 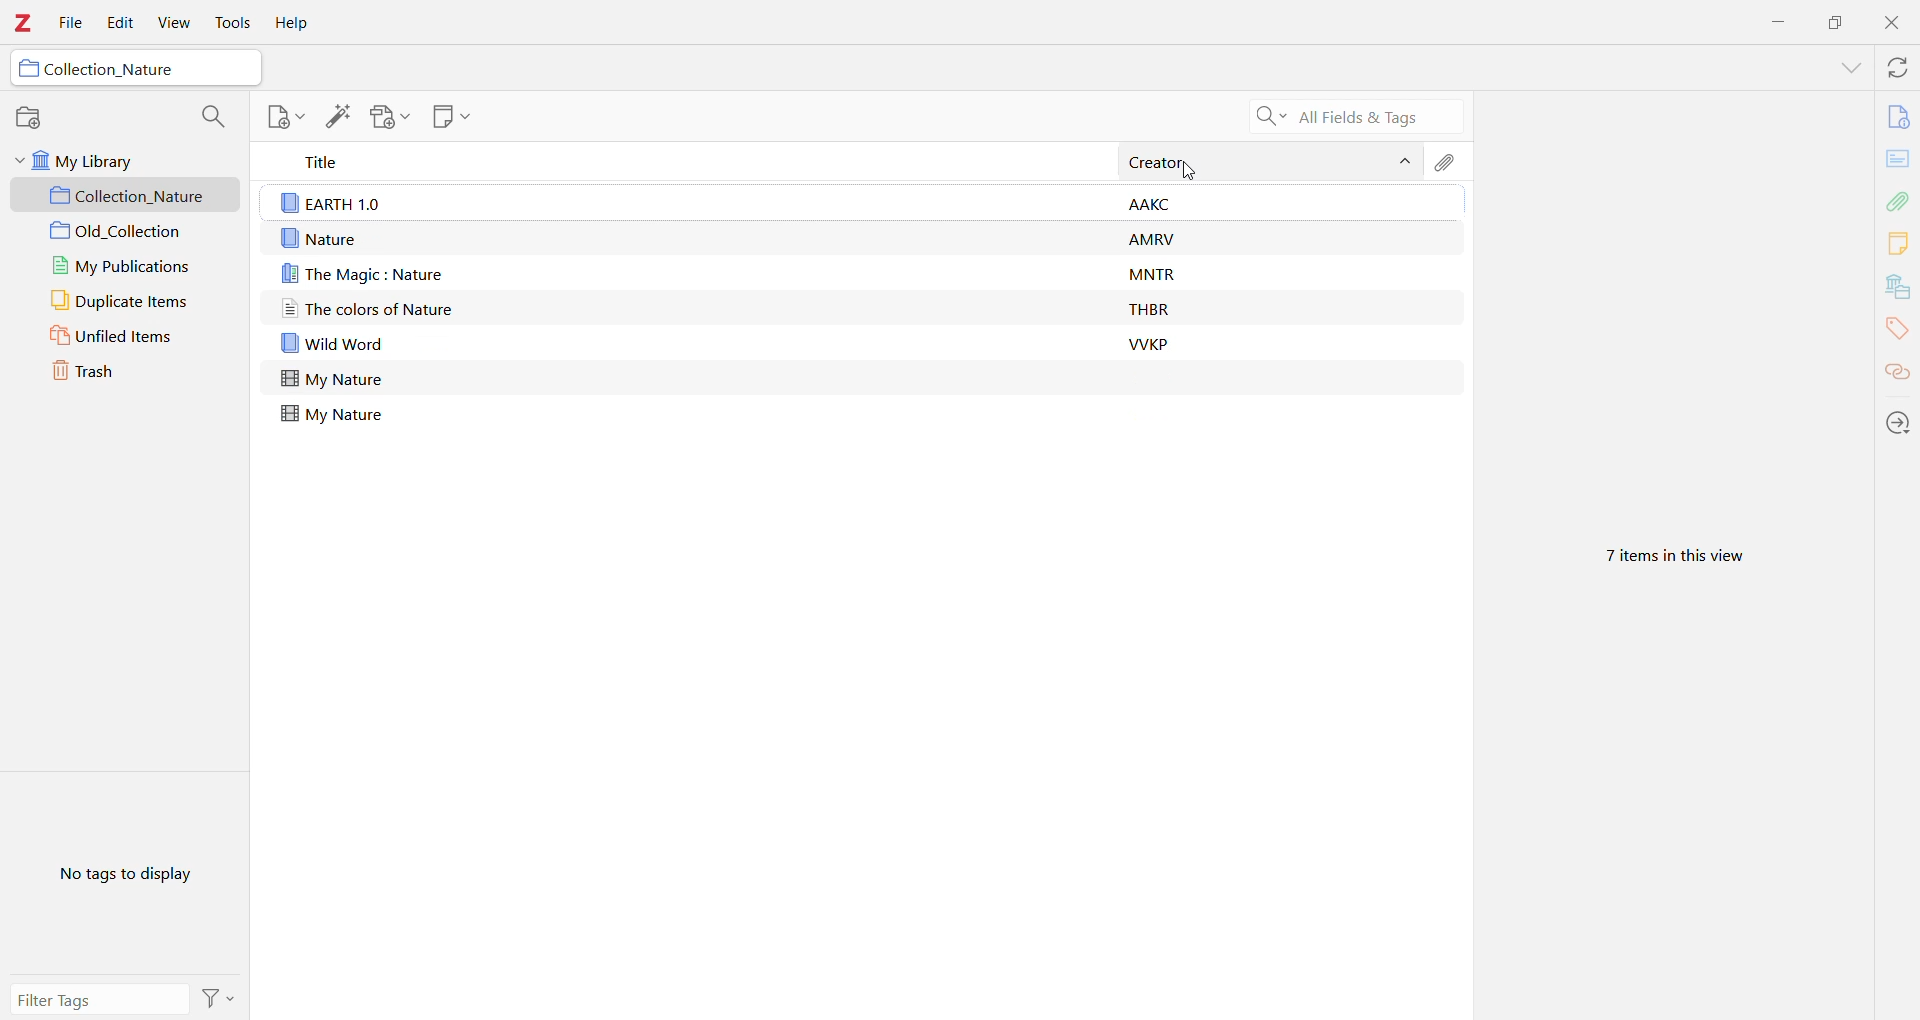 I want to click on Attachments, so click(x=1898, y=200).